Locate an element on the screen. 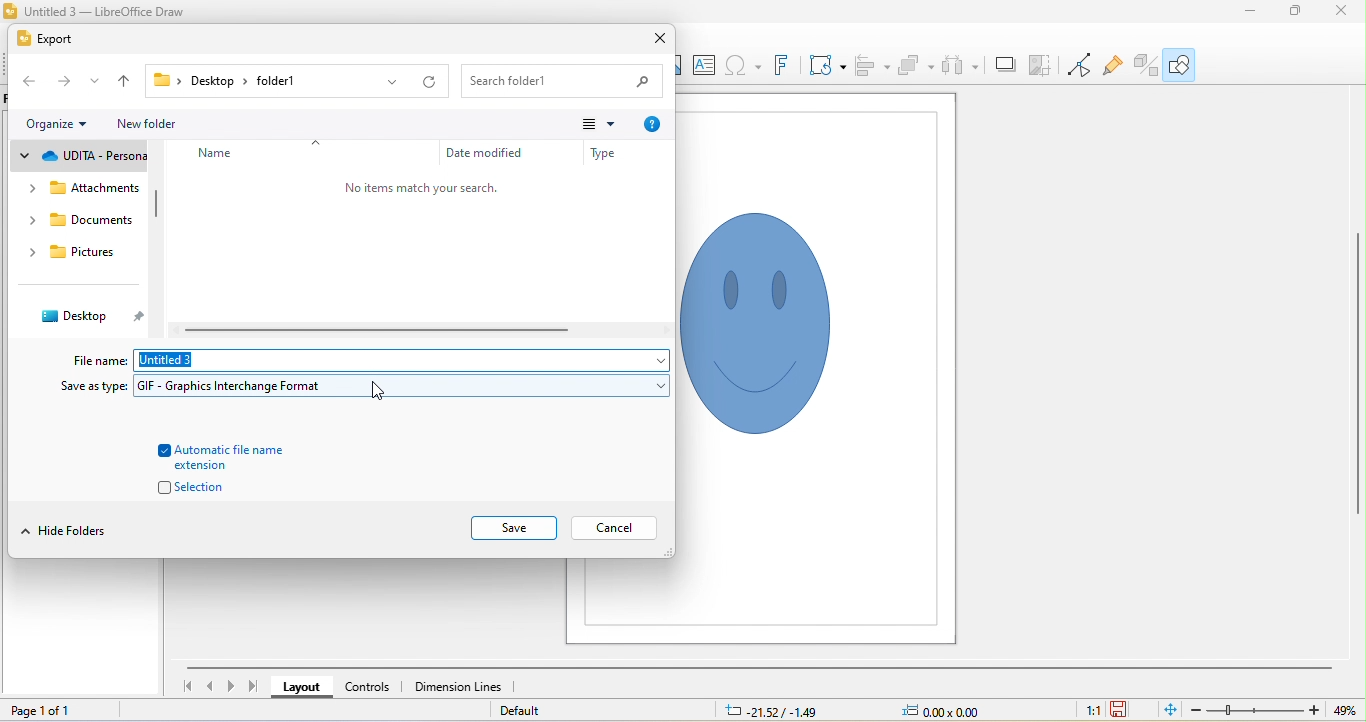 This screenshot has width=1366, height=722. show gluepoint functions is located at coordinates (1112, 69).